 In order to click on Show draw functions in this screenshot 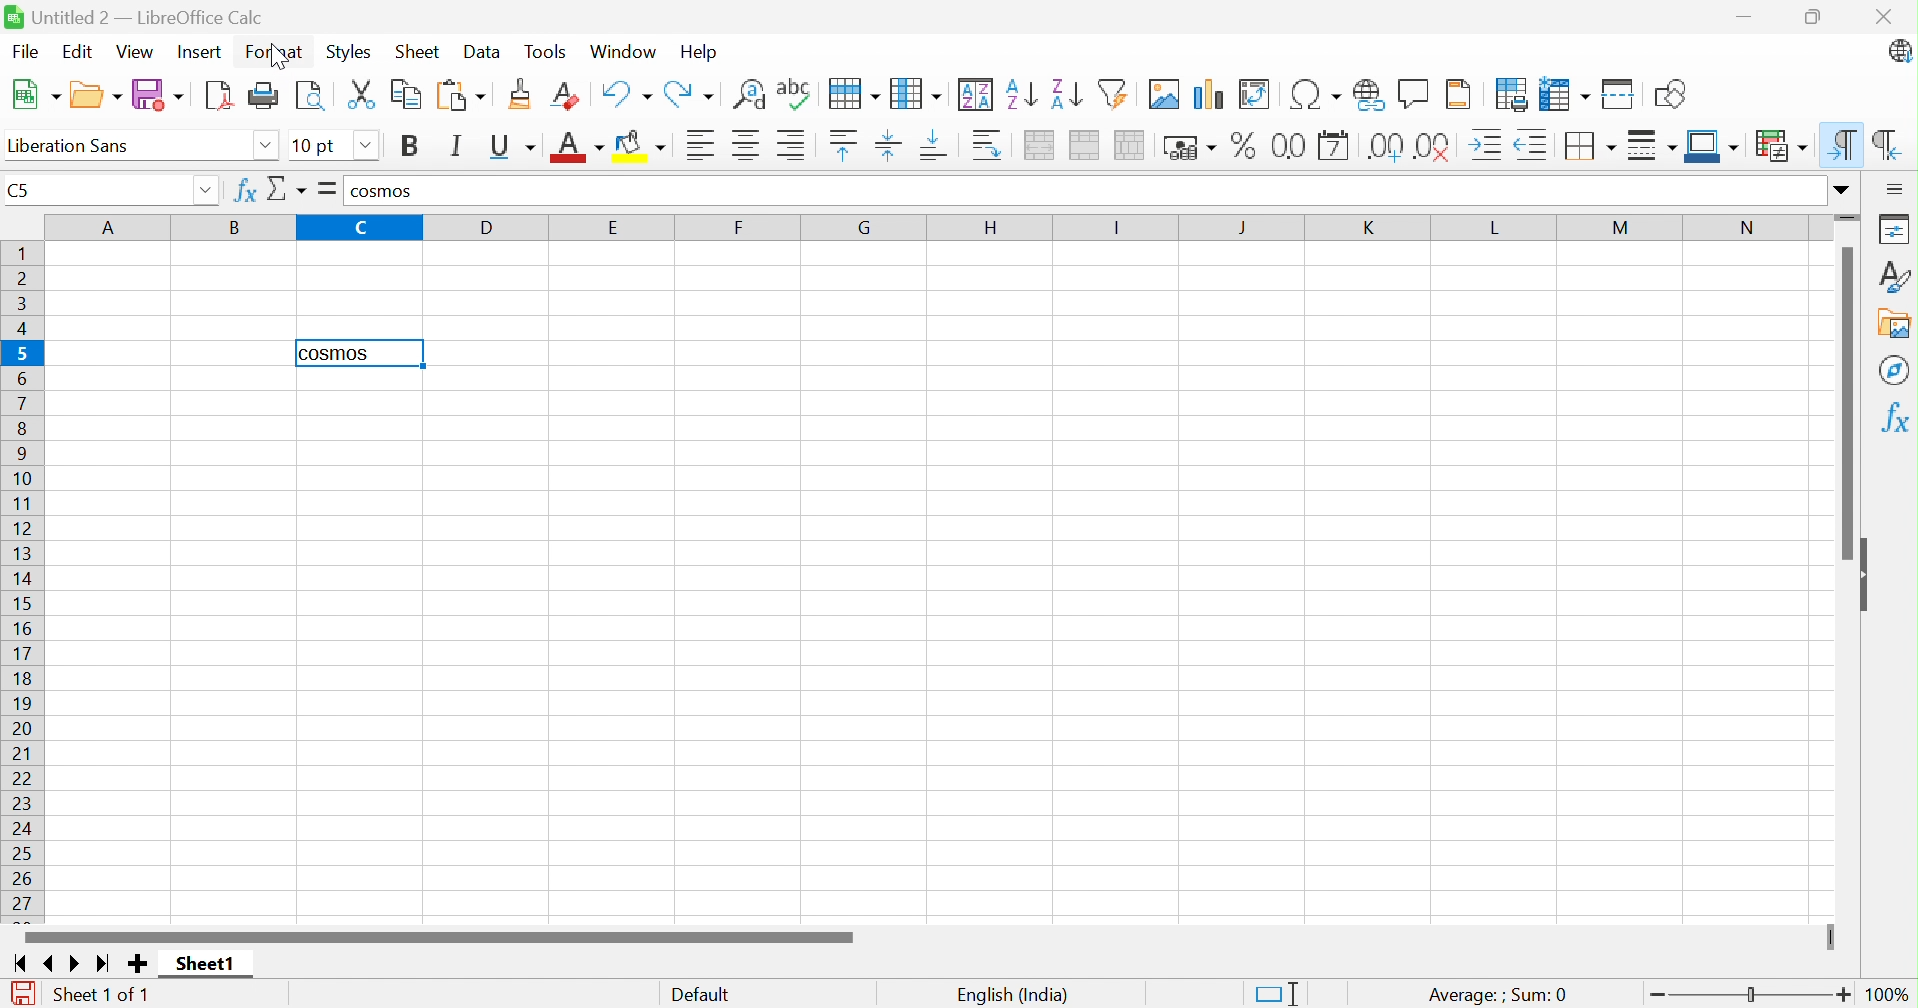, I will do `click(1670, 93)`.